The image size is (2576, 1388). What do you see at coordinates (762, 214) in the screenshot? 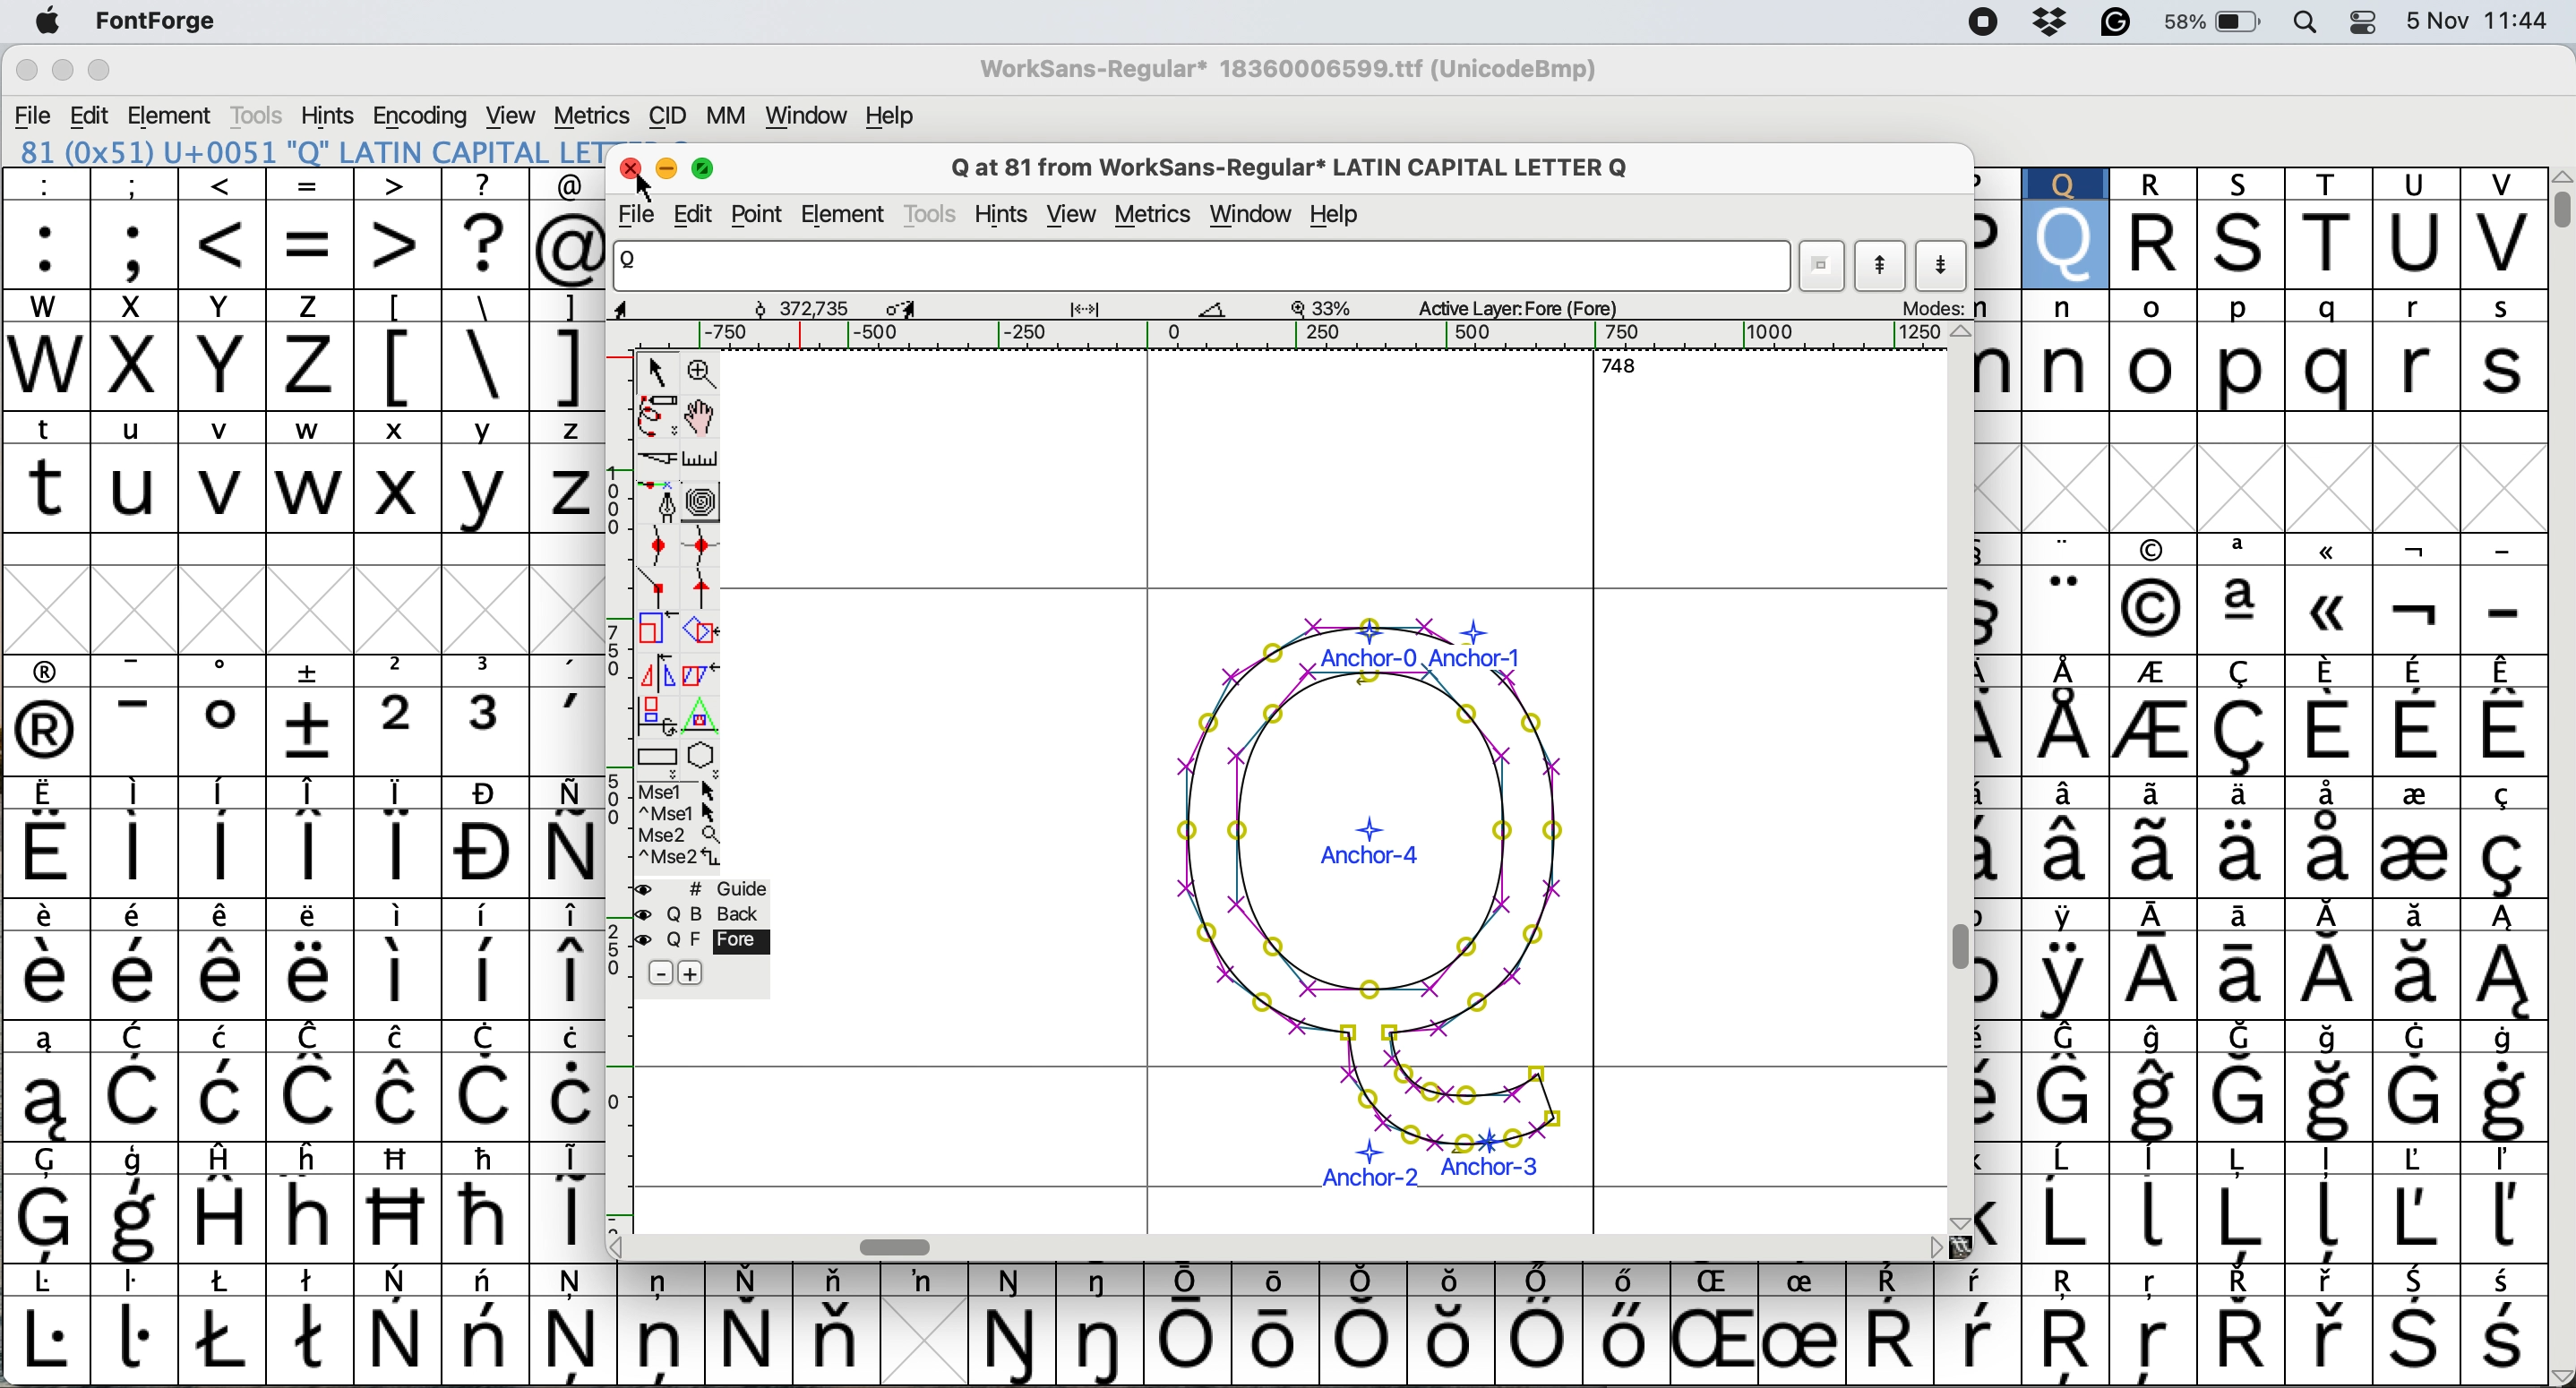
I see `point` at bounding box center [762, 214].